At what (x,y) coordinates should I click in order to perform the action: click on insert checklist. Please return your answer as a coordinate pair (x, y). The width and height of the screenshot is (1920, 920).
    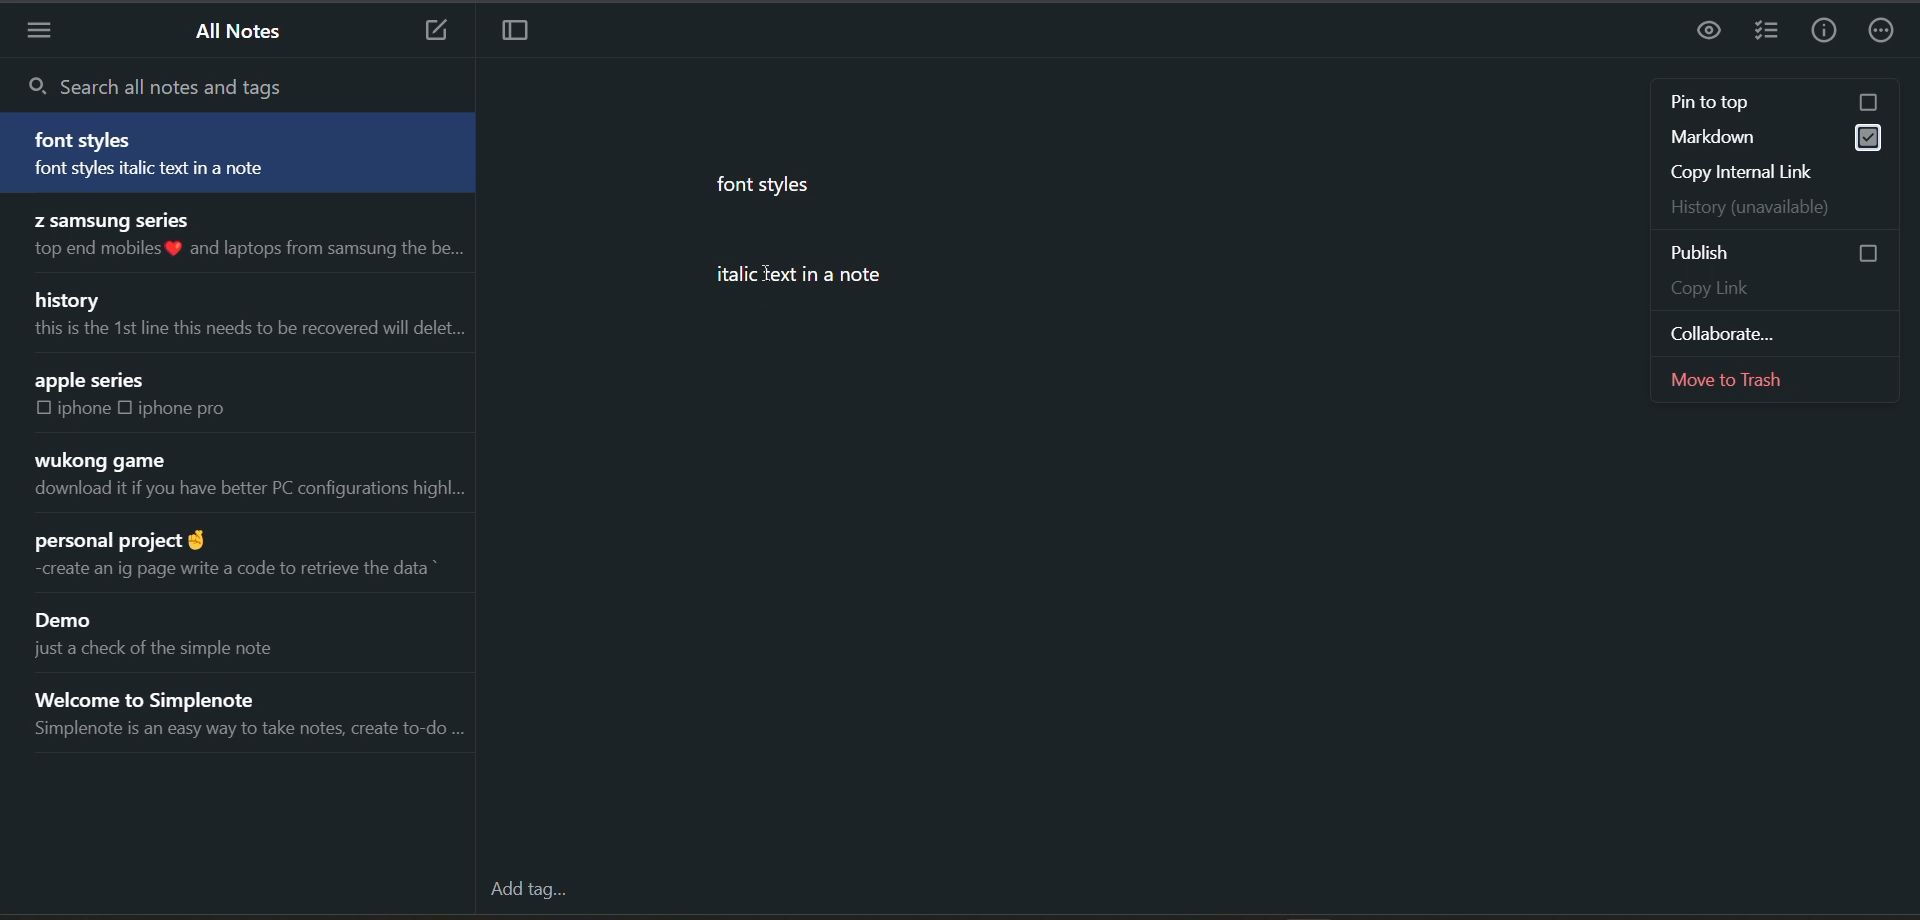
    Looking at the image, I should click on (1767, 32).